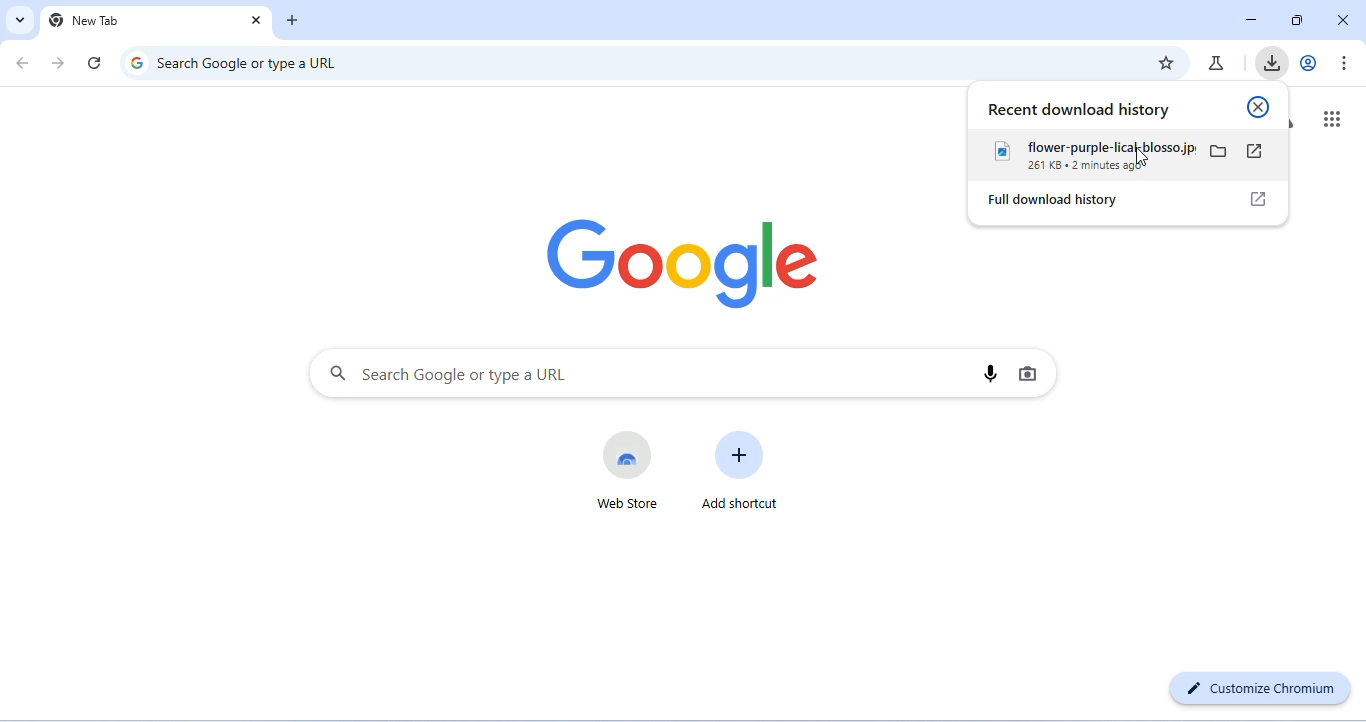  I want to click on google apps, so click(1330, 118).